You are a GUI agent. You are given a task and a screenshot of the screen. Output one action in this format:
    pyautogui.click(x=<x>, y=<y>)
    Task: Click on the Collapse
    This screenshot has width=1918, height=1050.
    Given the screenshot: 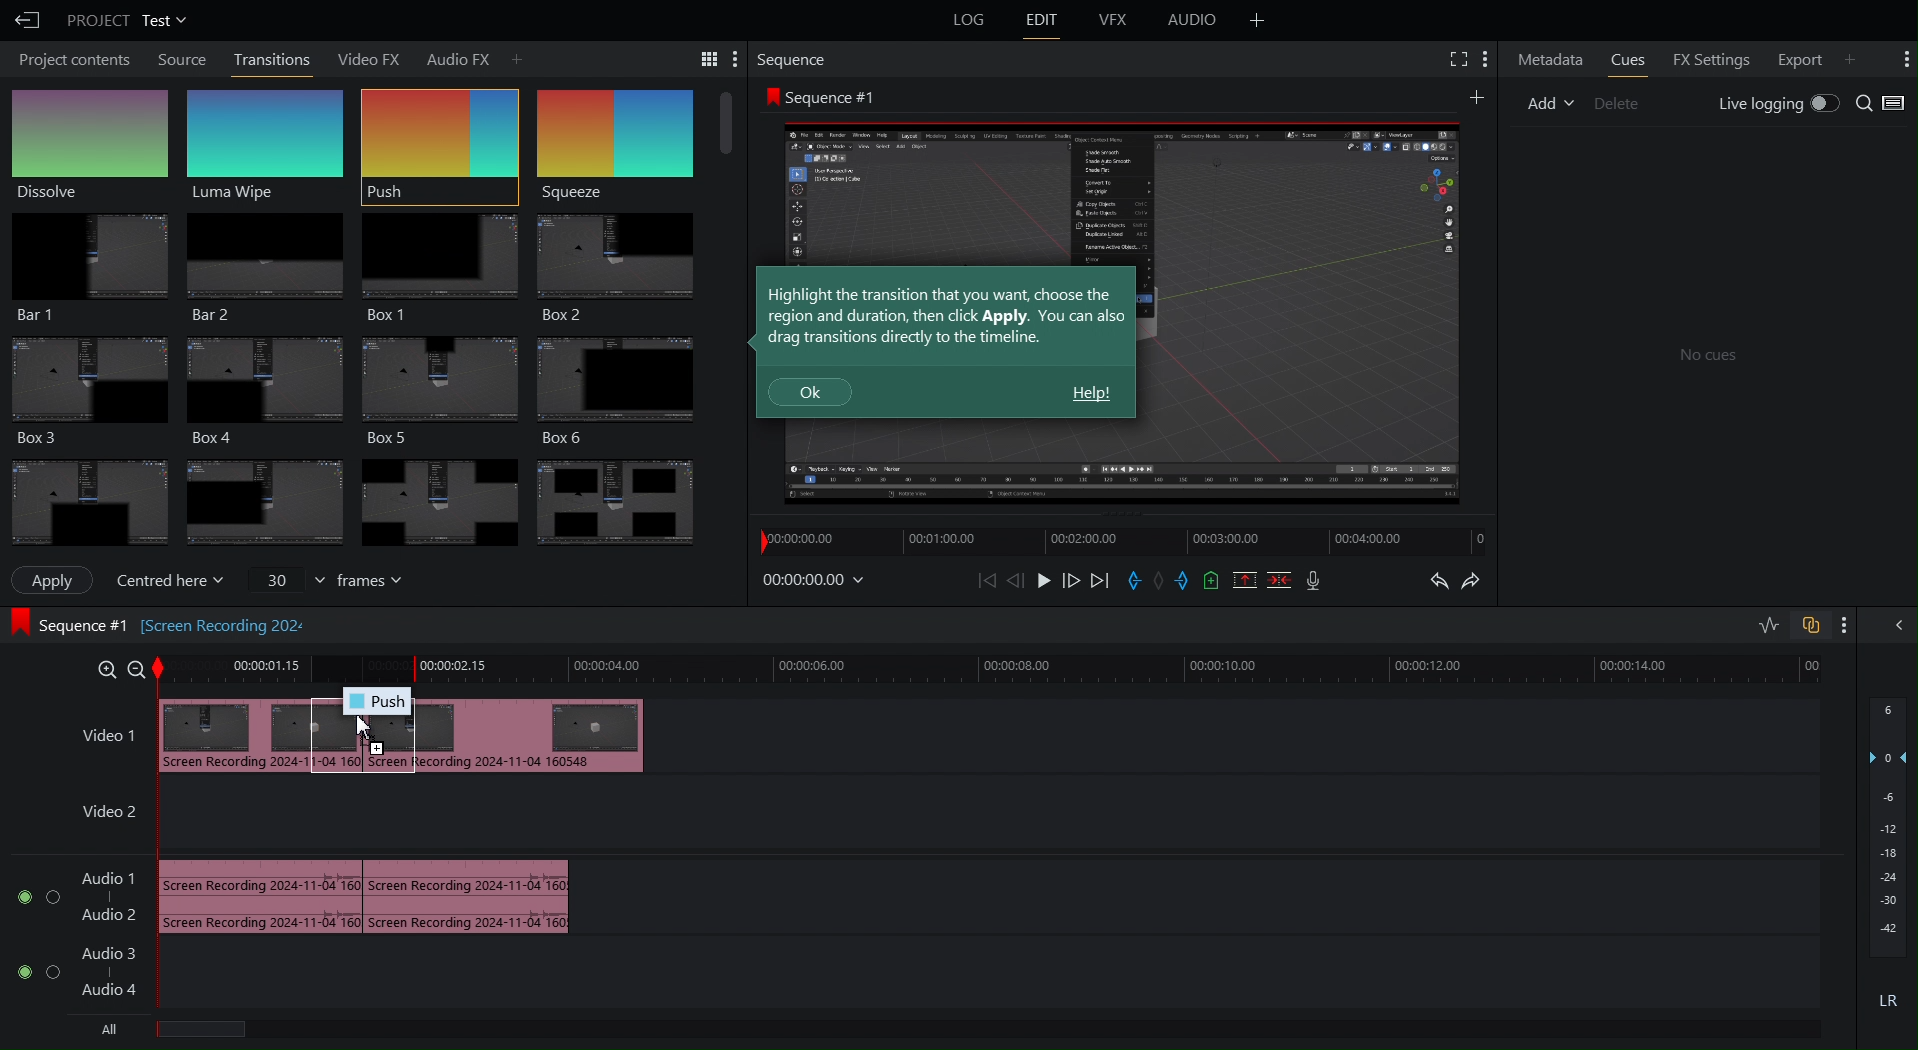 What is the action you would take?
    pyautogui.click(x=1896, y=625)
    